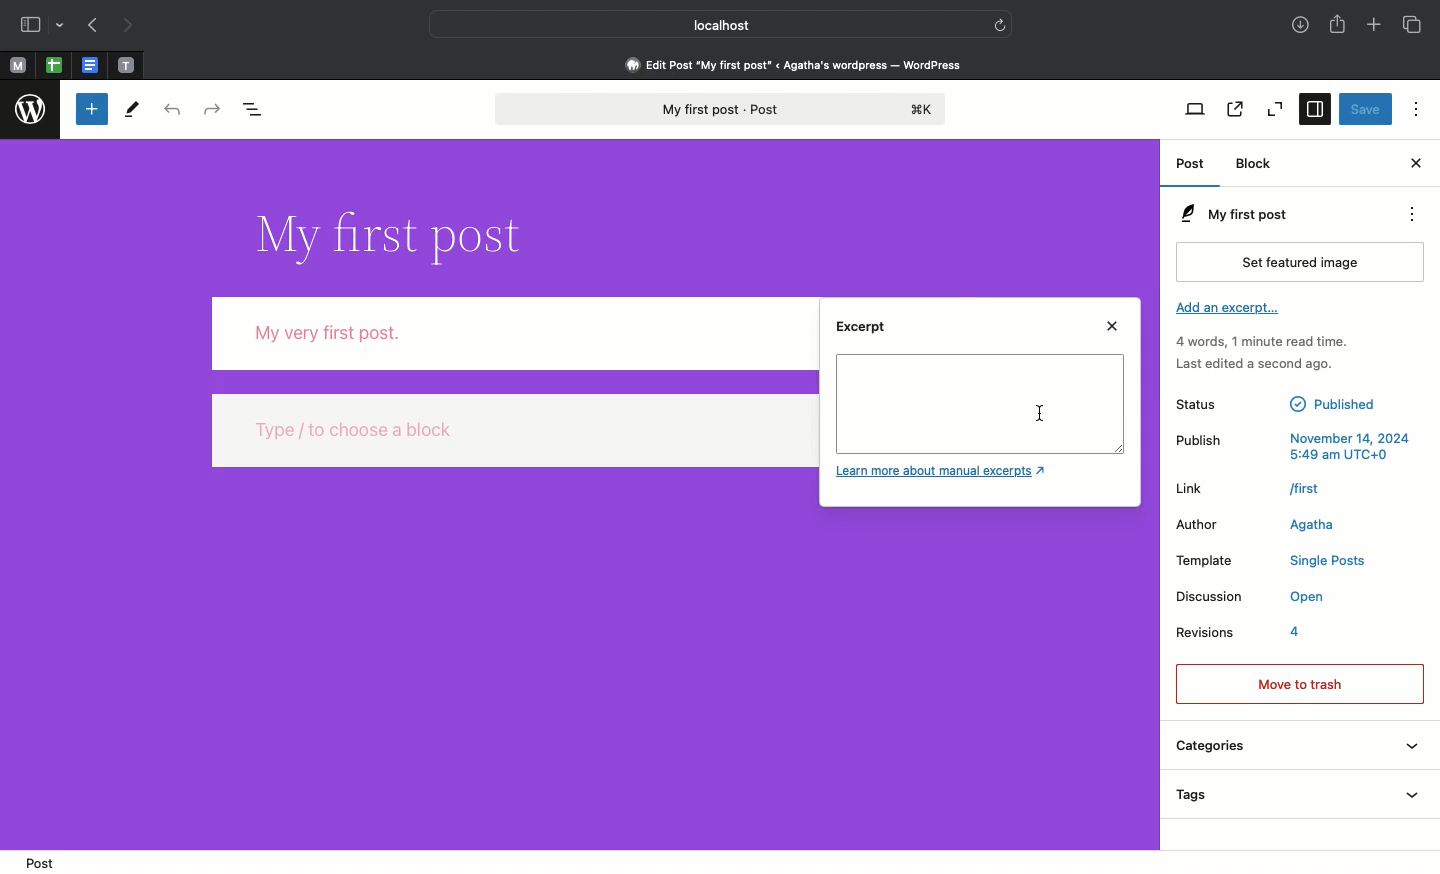  I want to click on Set featured image, so click(1304, 261).